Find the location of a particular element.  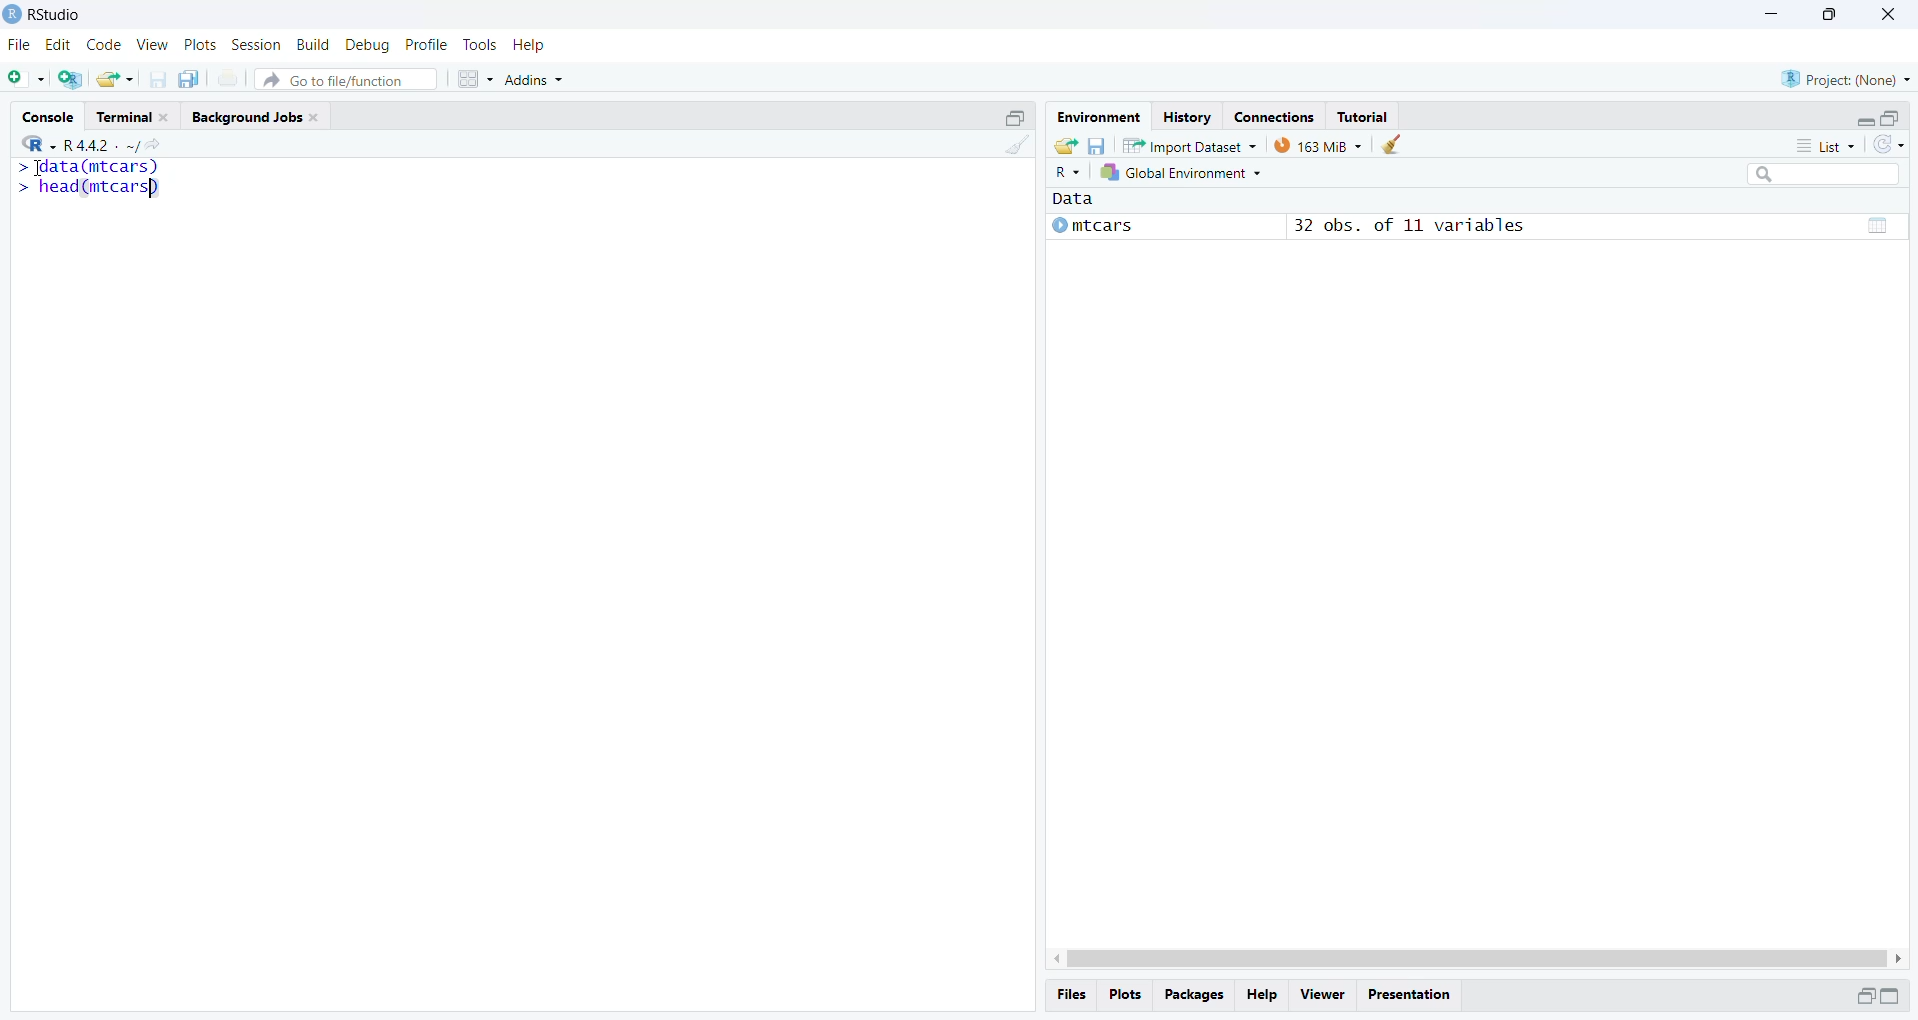

Terminal is located at coordinates (124, 117).